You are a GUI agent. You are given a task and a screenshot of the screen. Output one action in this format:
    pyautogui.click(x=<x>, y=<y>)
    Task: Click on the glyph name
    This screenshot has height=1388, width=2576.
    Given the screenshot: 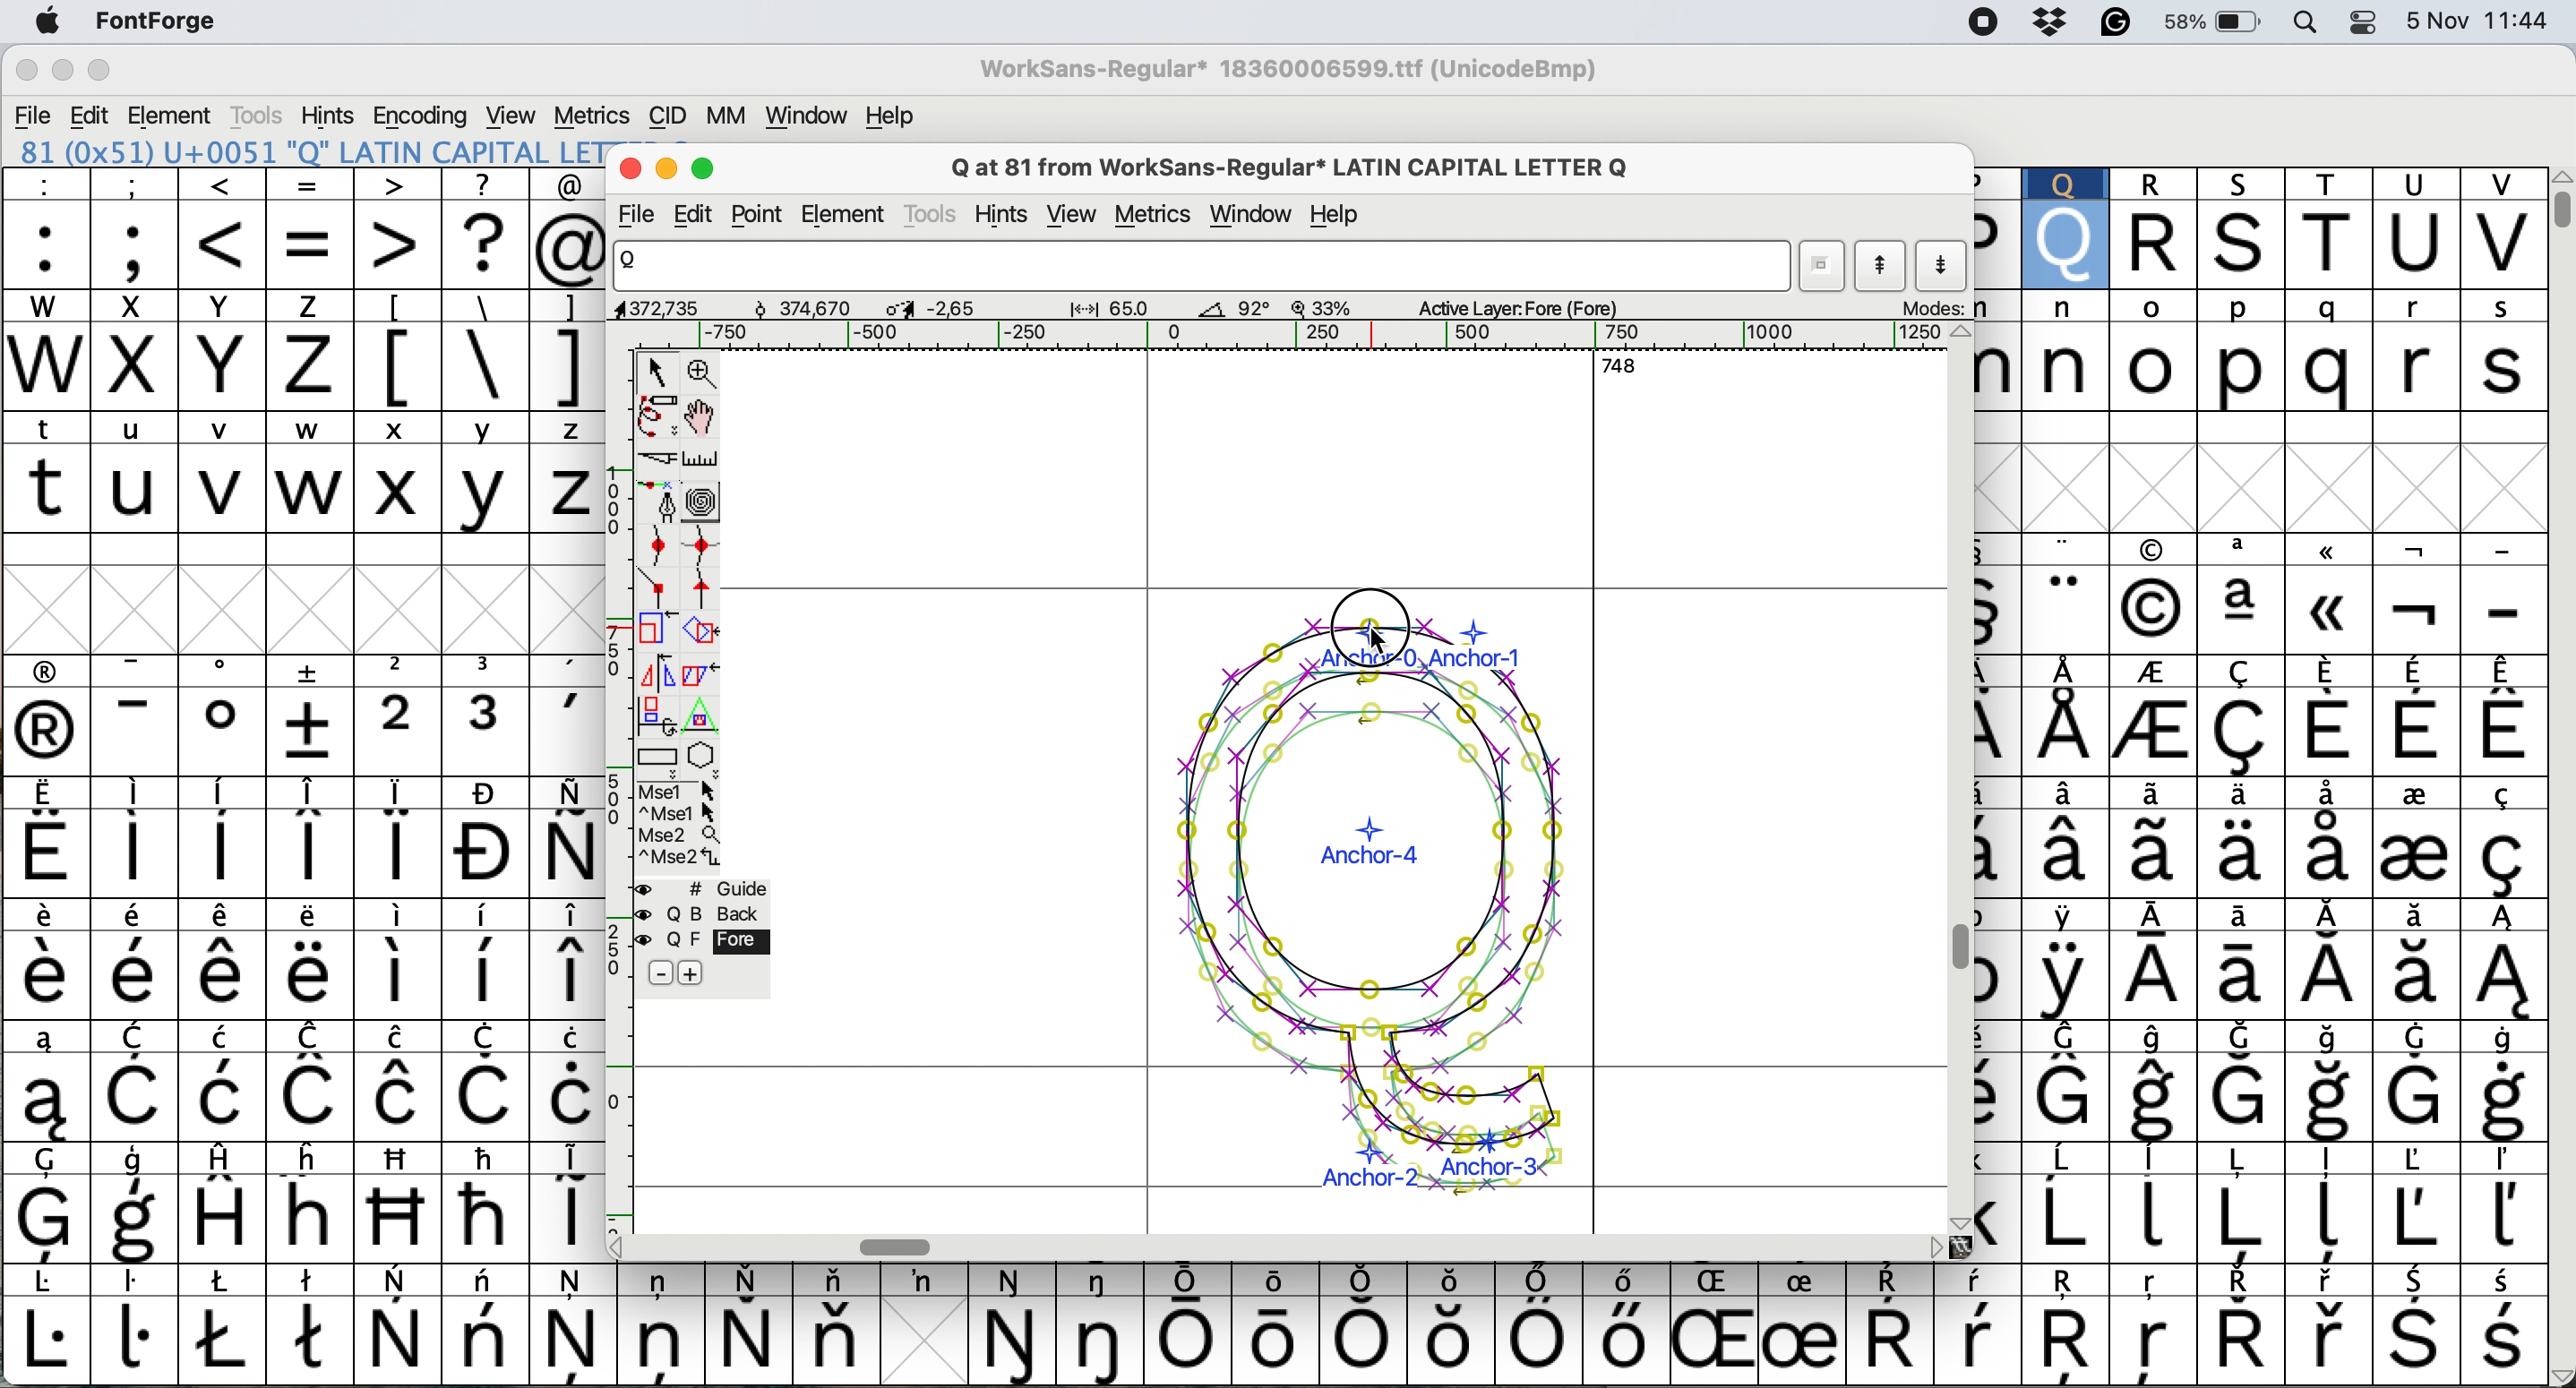 What is the action you would take?
    pyautogui.click(x=1203, y=267)
    